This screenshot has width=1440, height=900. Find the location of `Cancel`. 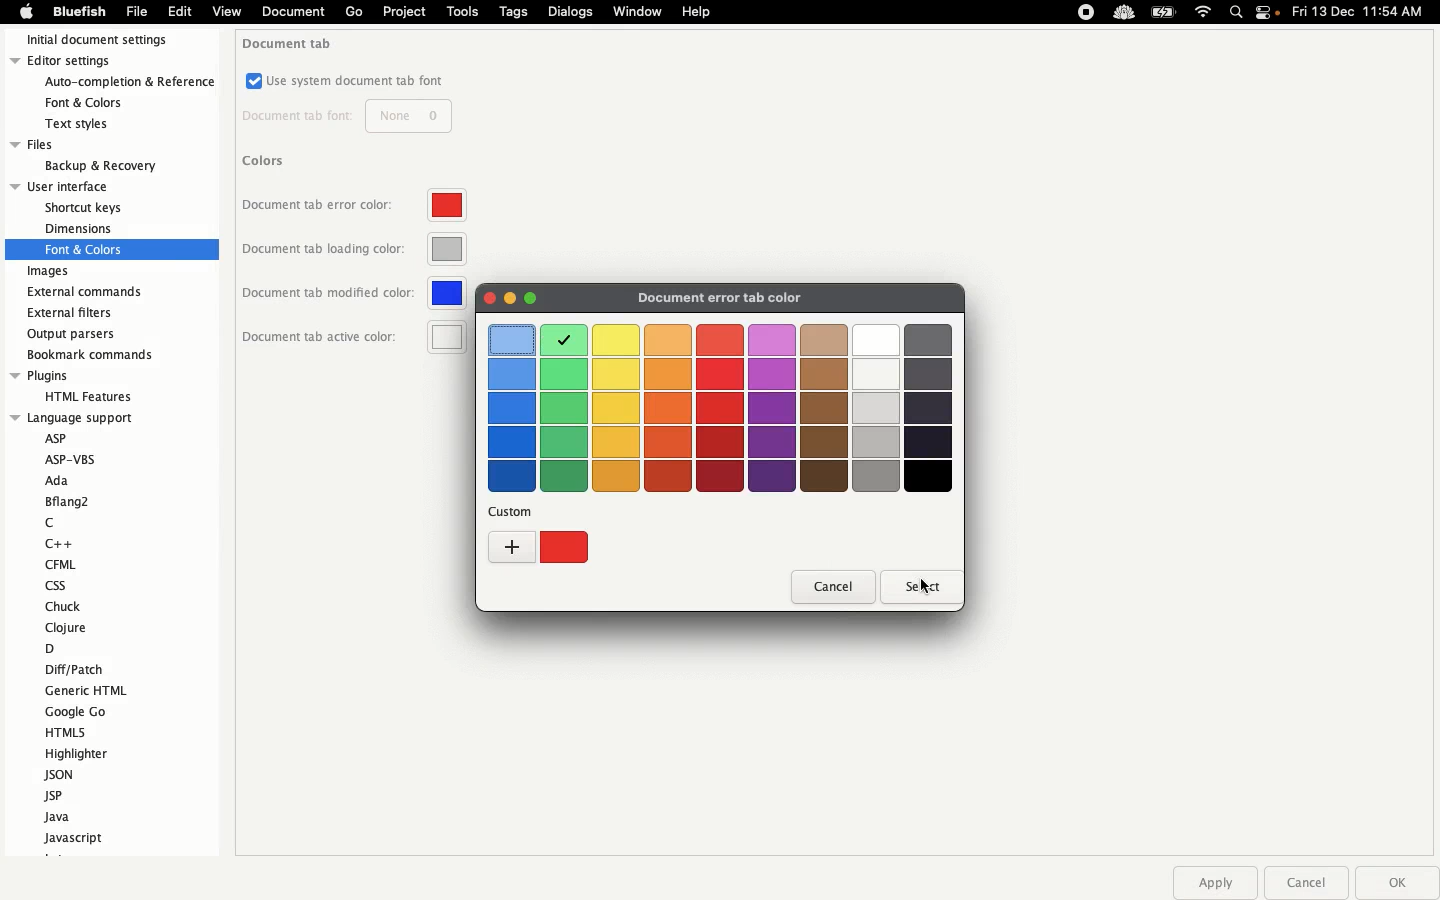

Cancel is located at coordinates (833, 588).